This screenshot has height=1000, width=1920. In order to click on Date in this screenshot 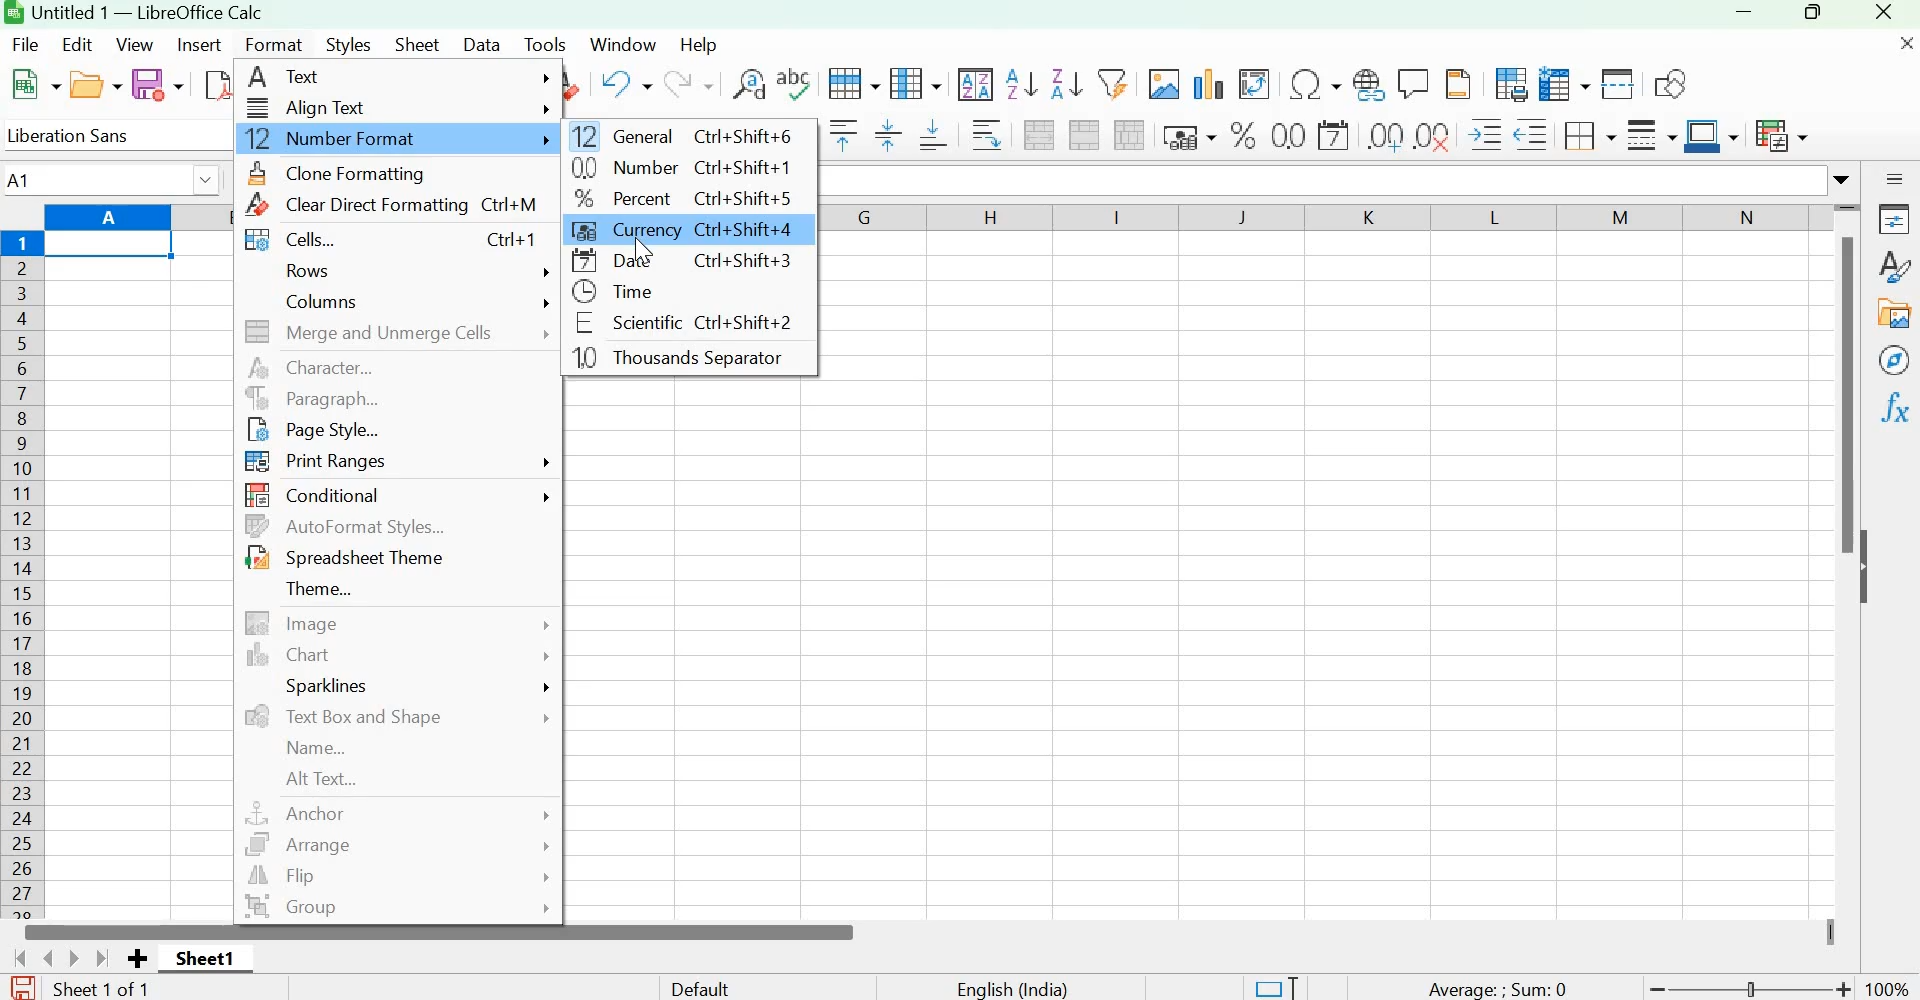, I will do `click(691, 263)`.